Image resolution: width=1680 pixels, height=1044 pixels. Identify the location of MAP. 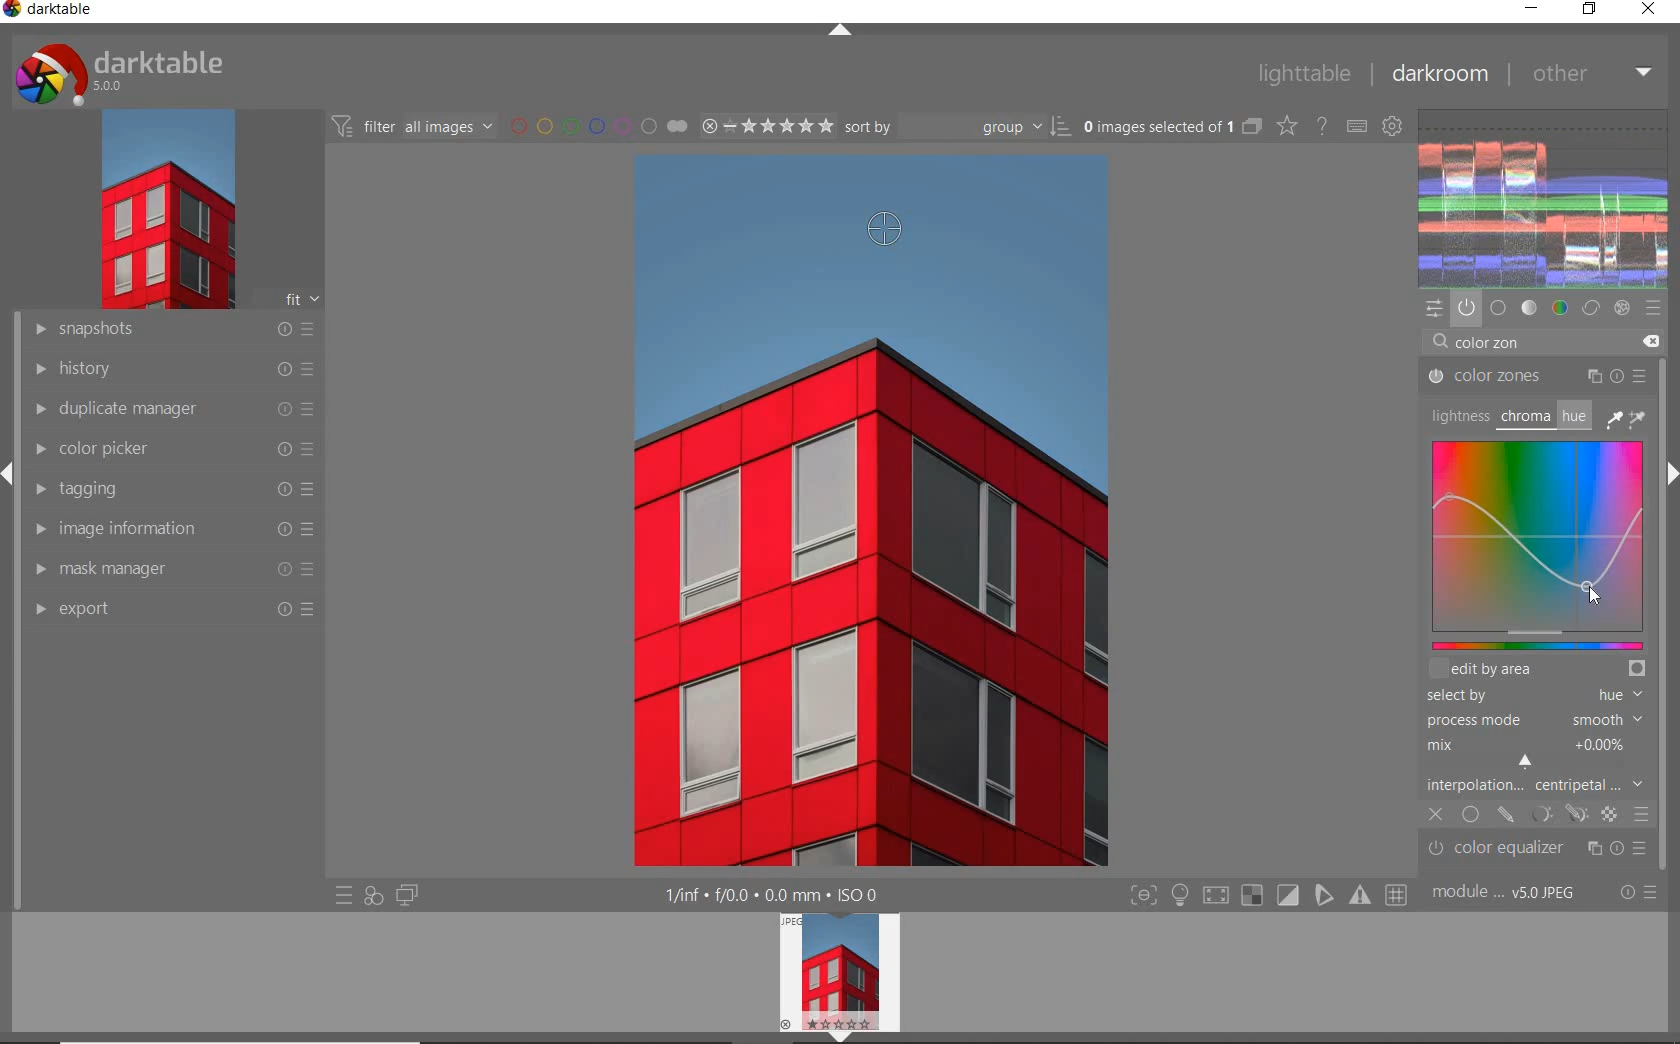
(1536, 544).